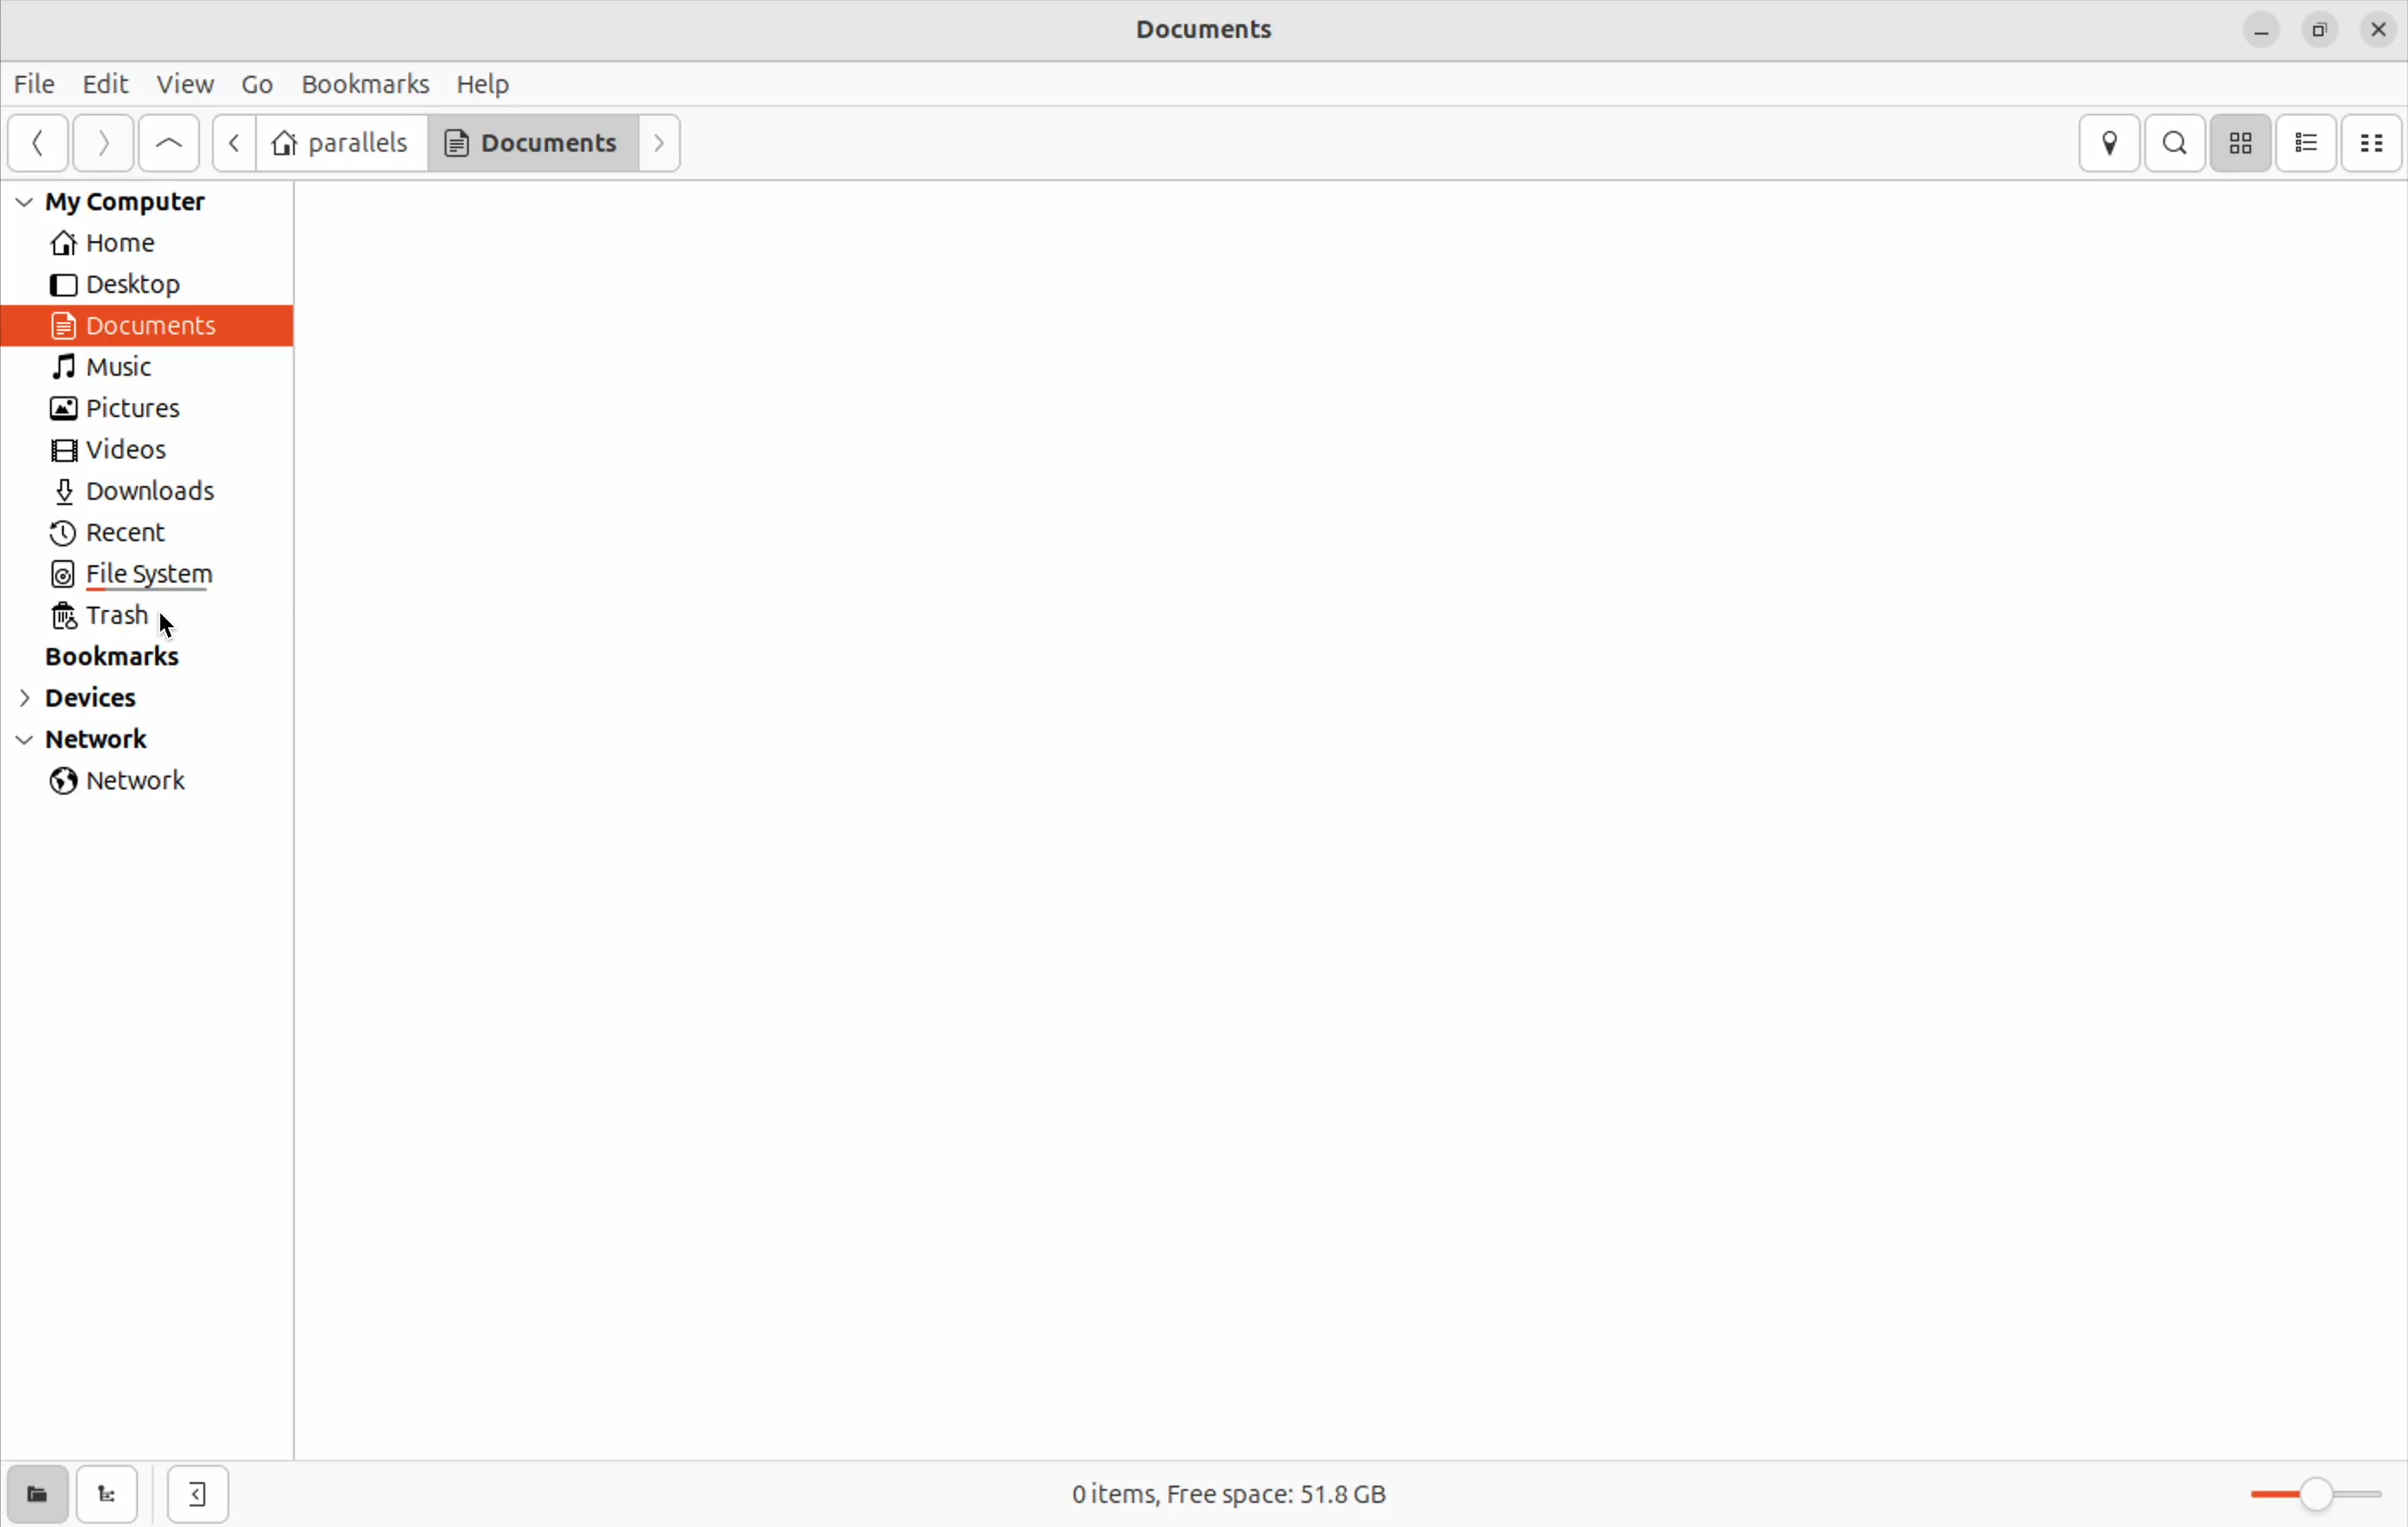 Image resolution: width=2408 pixels, height=1527 pixels. Describe the element at coordinates (340, 143) in the screenshot. I see `paralles` at that location.